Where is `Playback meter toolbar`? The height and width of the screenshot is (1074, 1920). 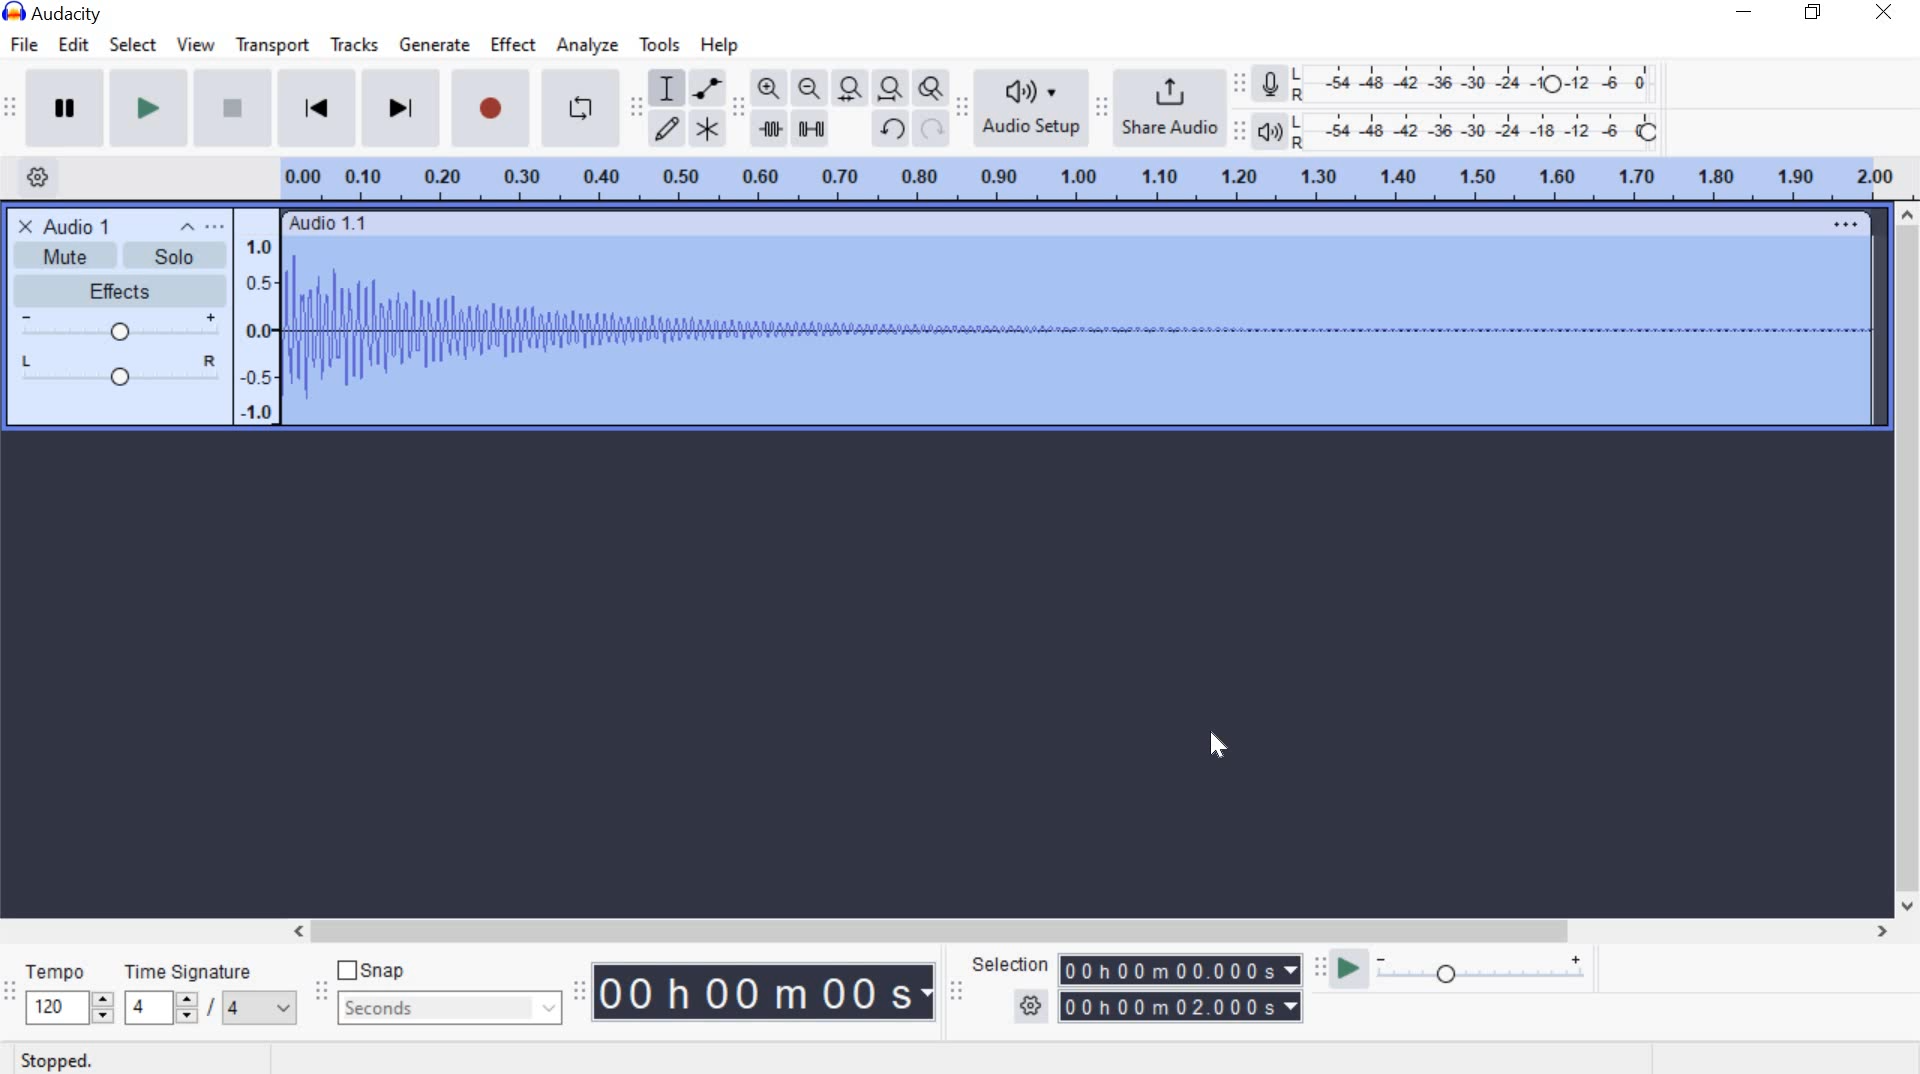
Playback meter toolbar is located at coordinates (1237, 131).